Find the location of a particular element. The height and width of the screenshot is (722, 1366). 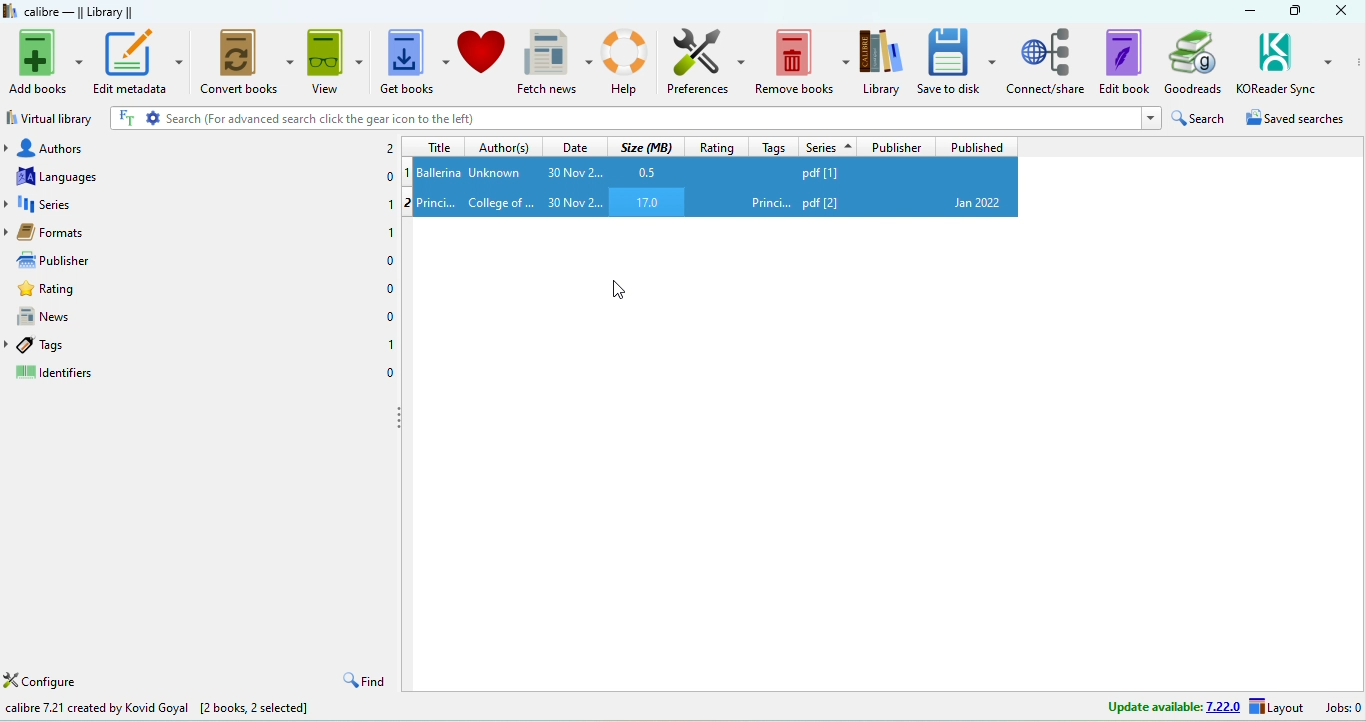

title is located at coordinates (441, 146).